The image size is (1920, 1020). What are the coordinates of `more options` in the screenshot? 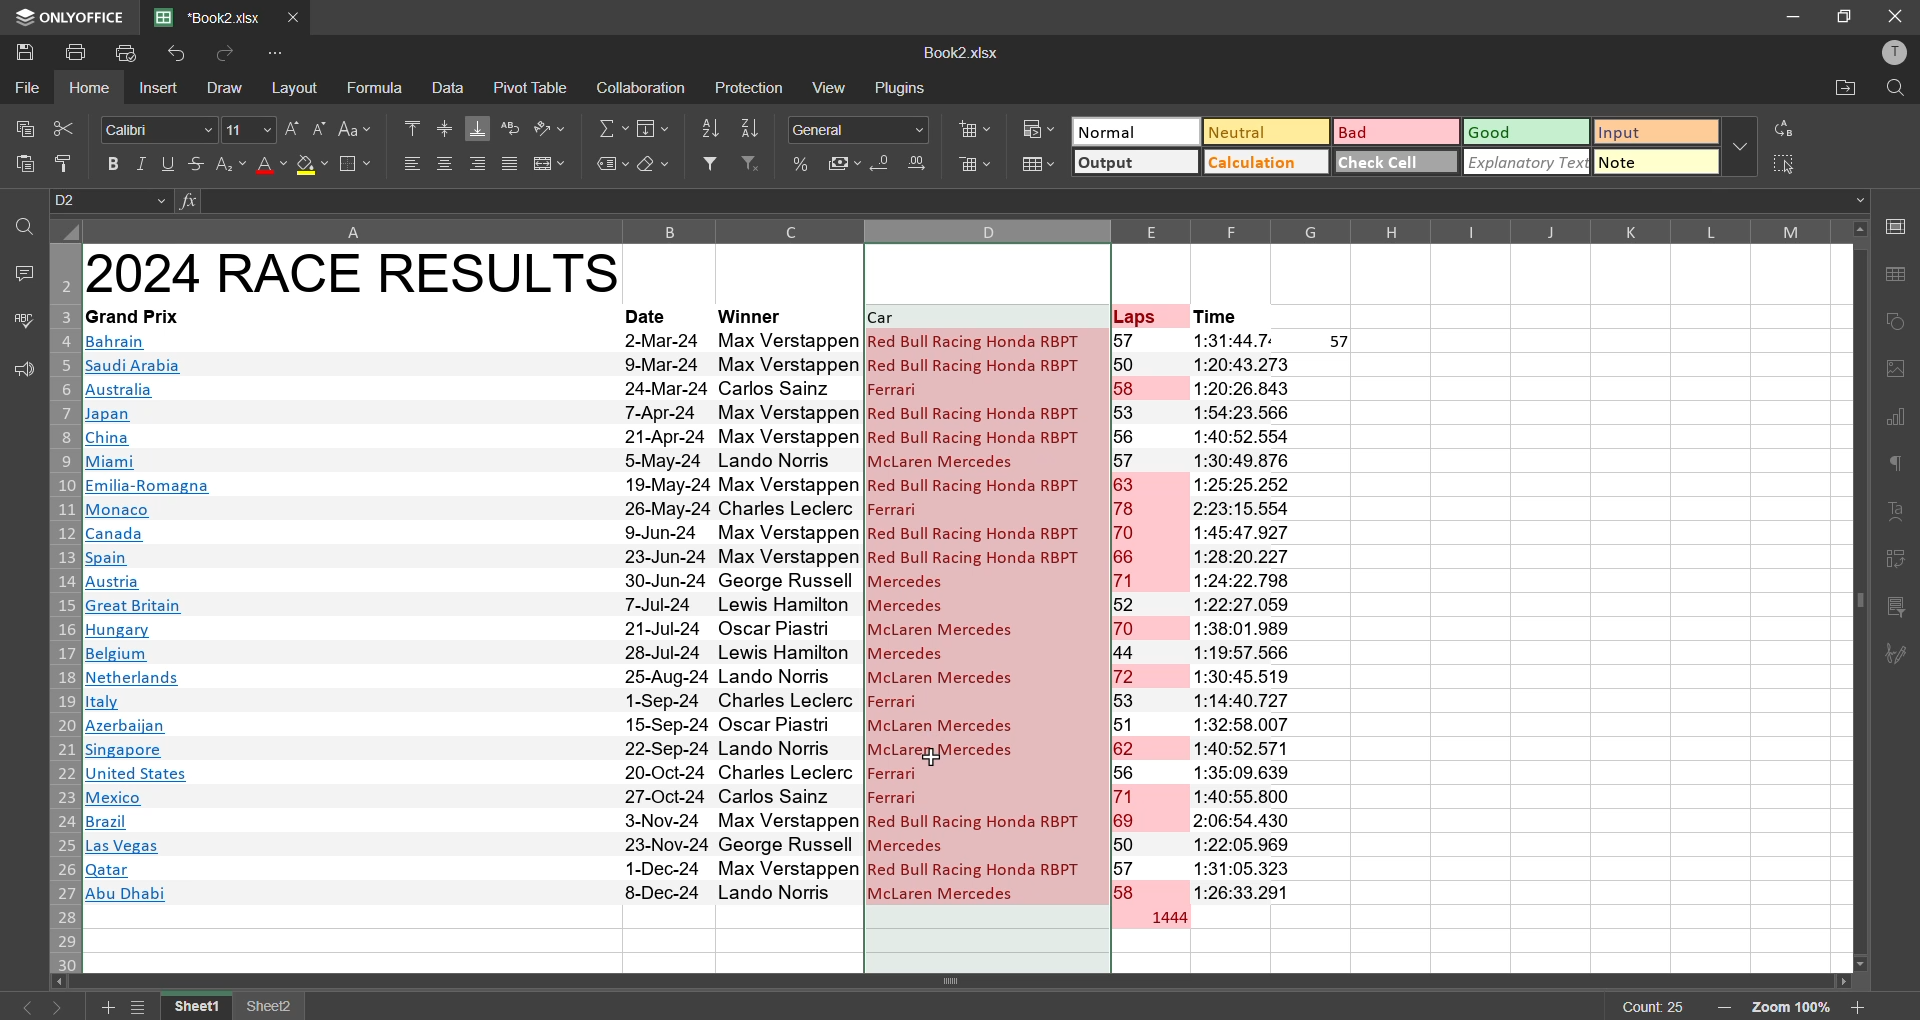 It's located at (1739, 145).